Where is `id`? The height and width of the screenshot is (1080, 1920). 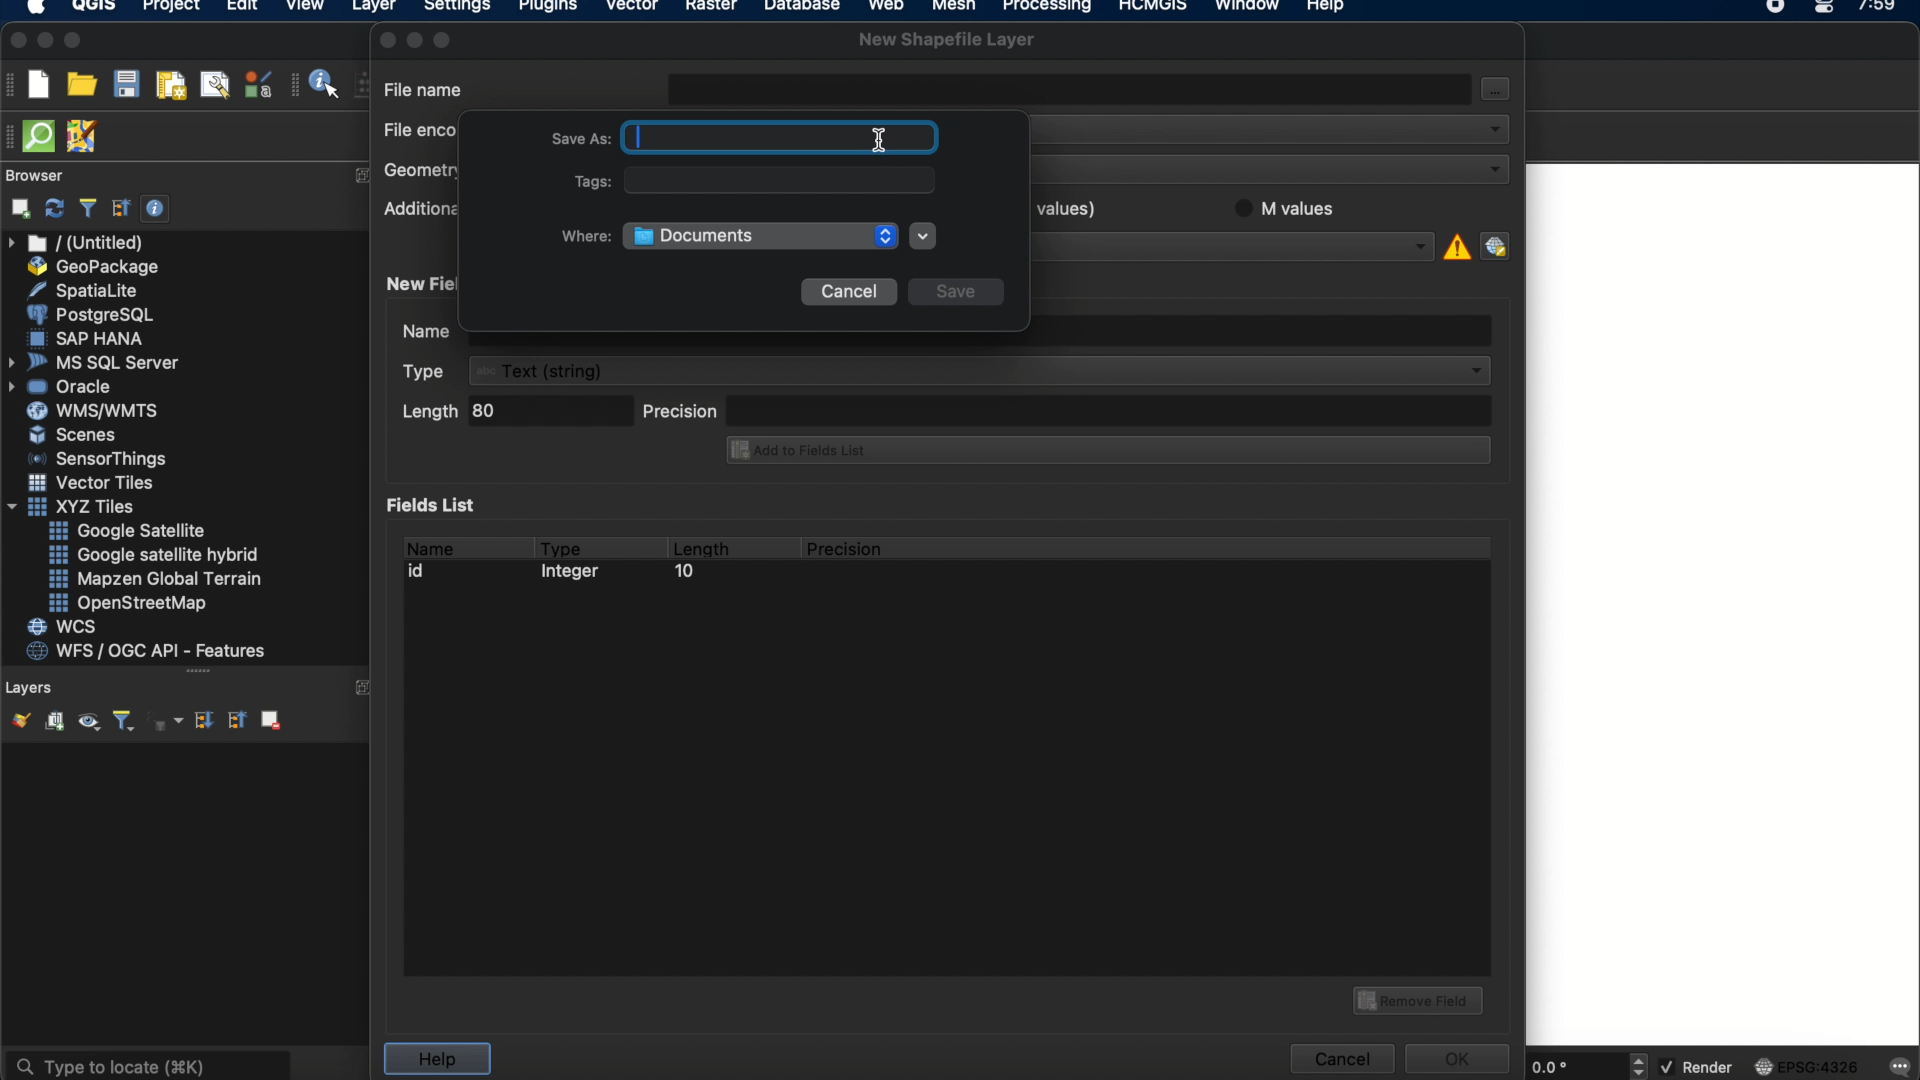 id is located at coordinates (422, 571).